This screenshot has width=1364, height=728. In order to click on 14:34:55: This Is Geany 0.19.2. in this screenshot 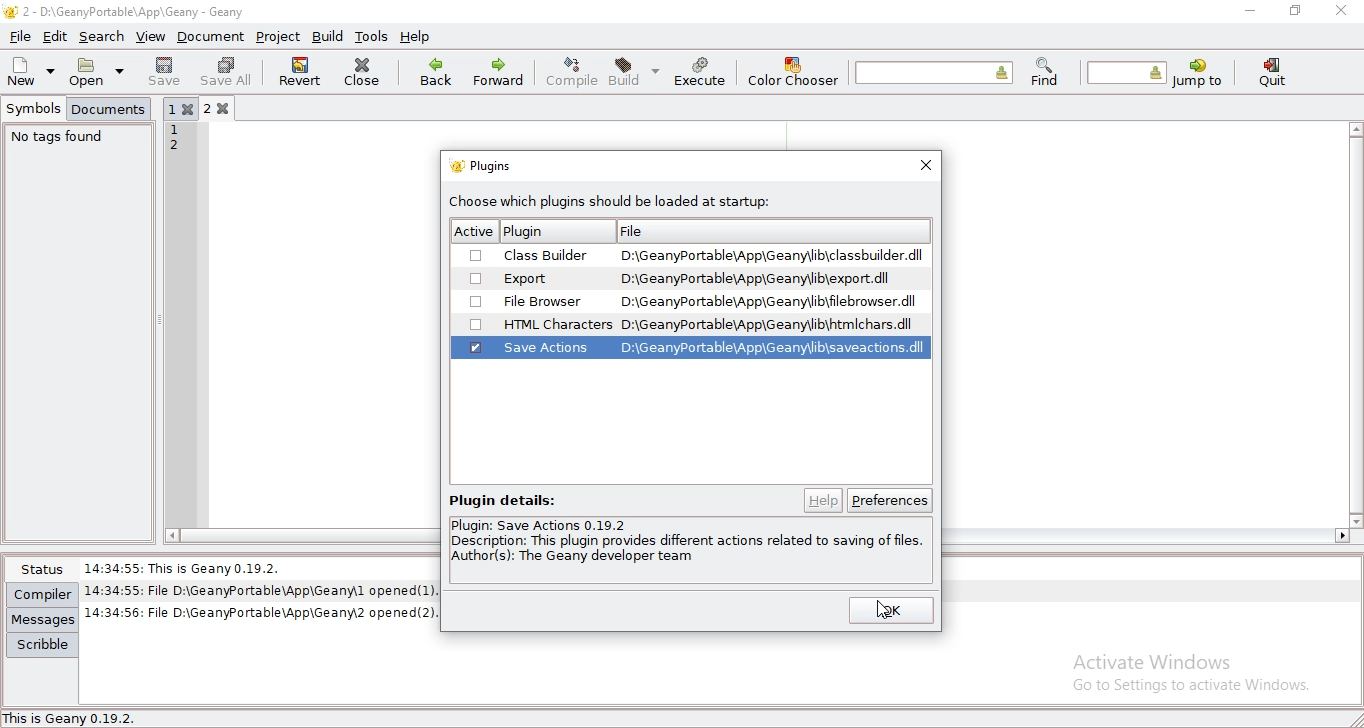, I will do `click(189, 564)`.